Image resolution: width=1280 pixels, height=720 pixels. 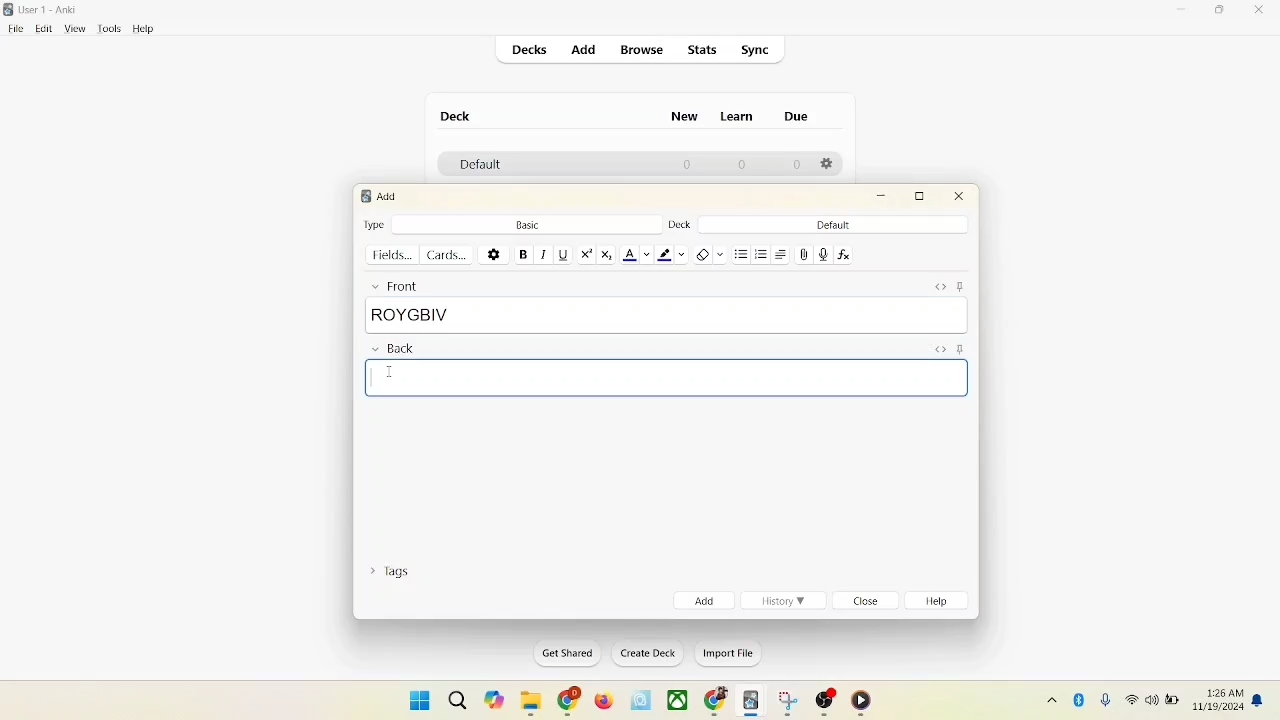 I want to click on basic, so click(x=527, y=223).